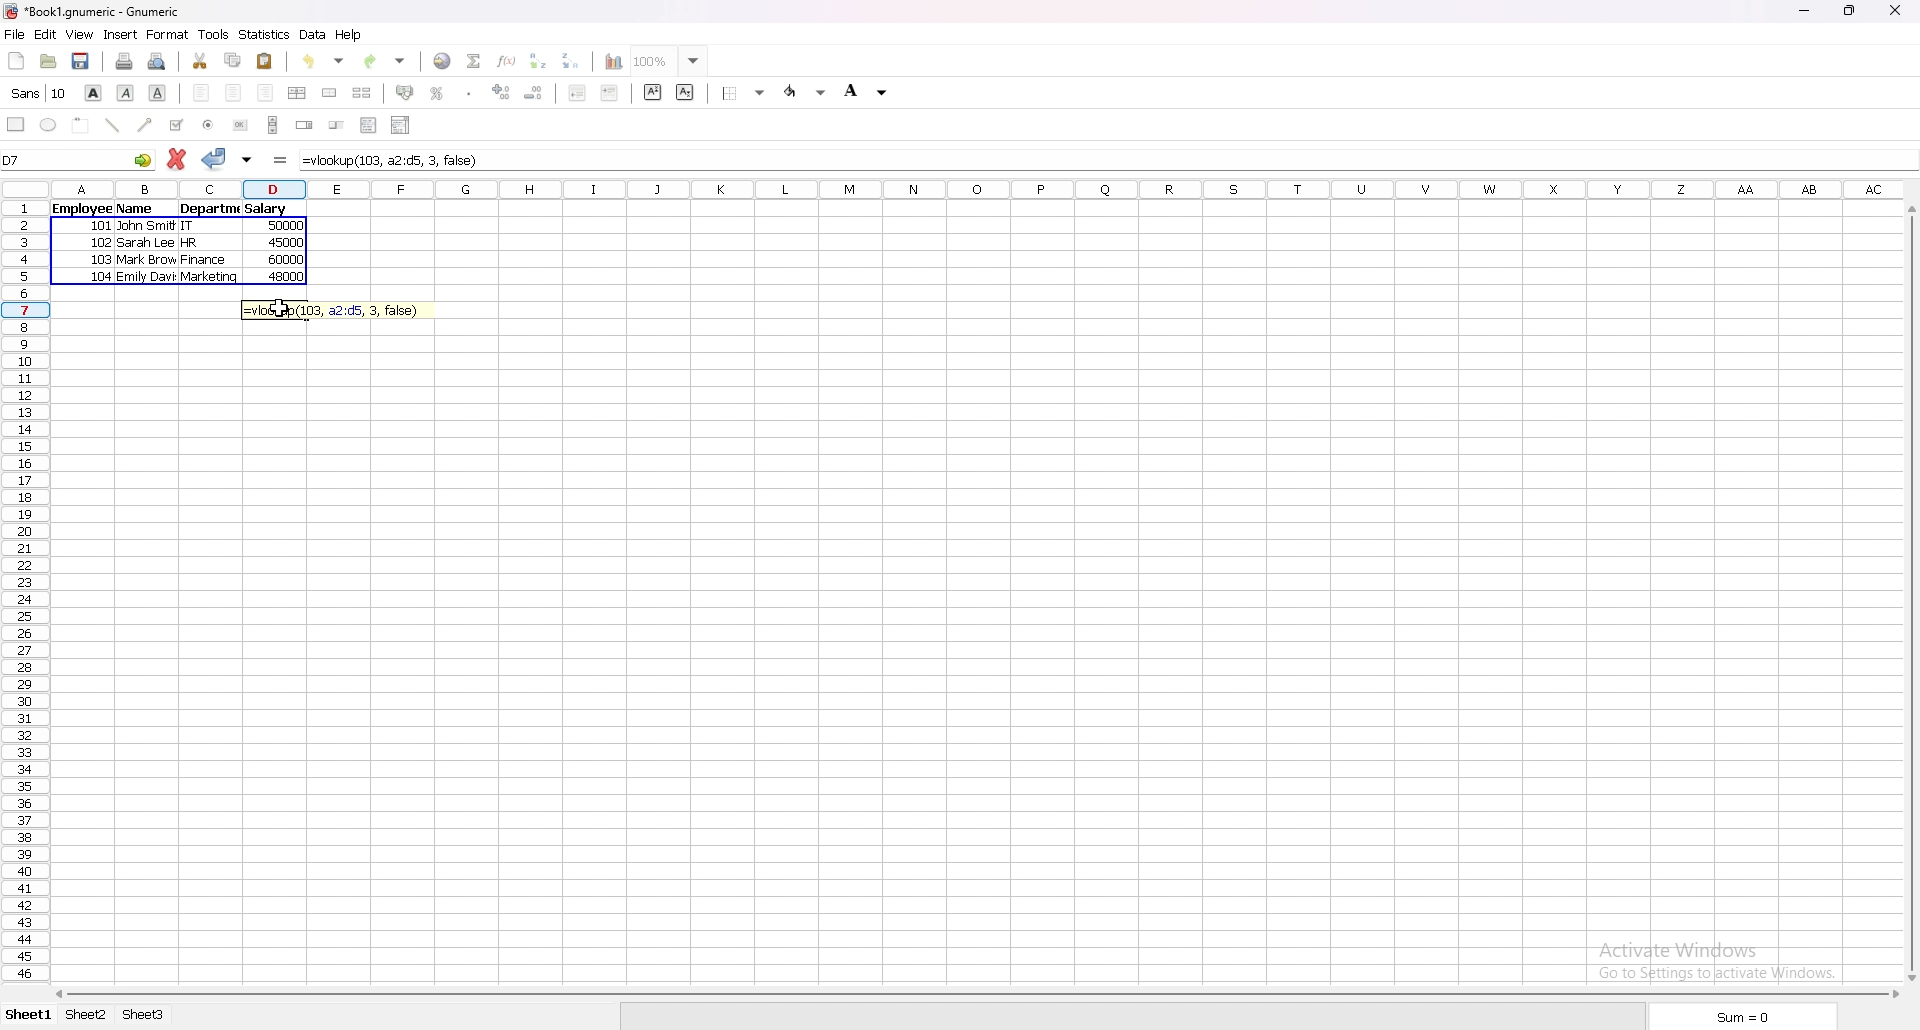  Describe the element at coordinates (687, 93) in the screenshot. I see `subscript` at that location.